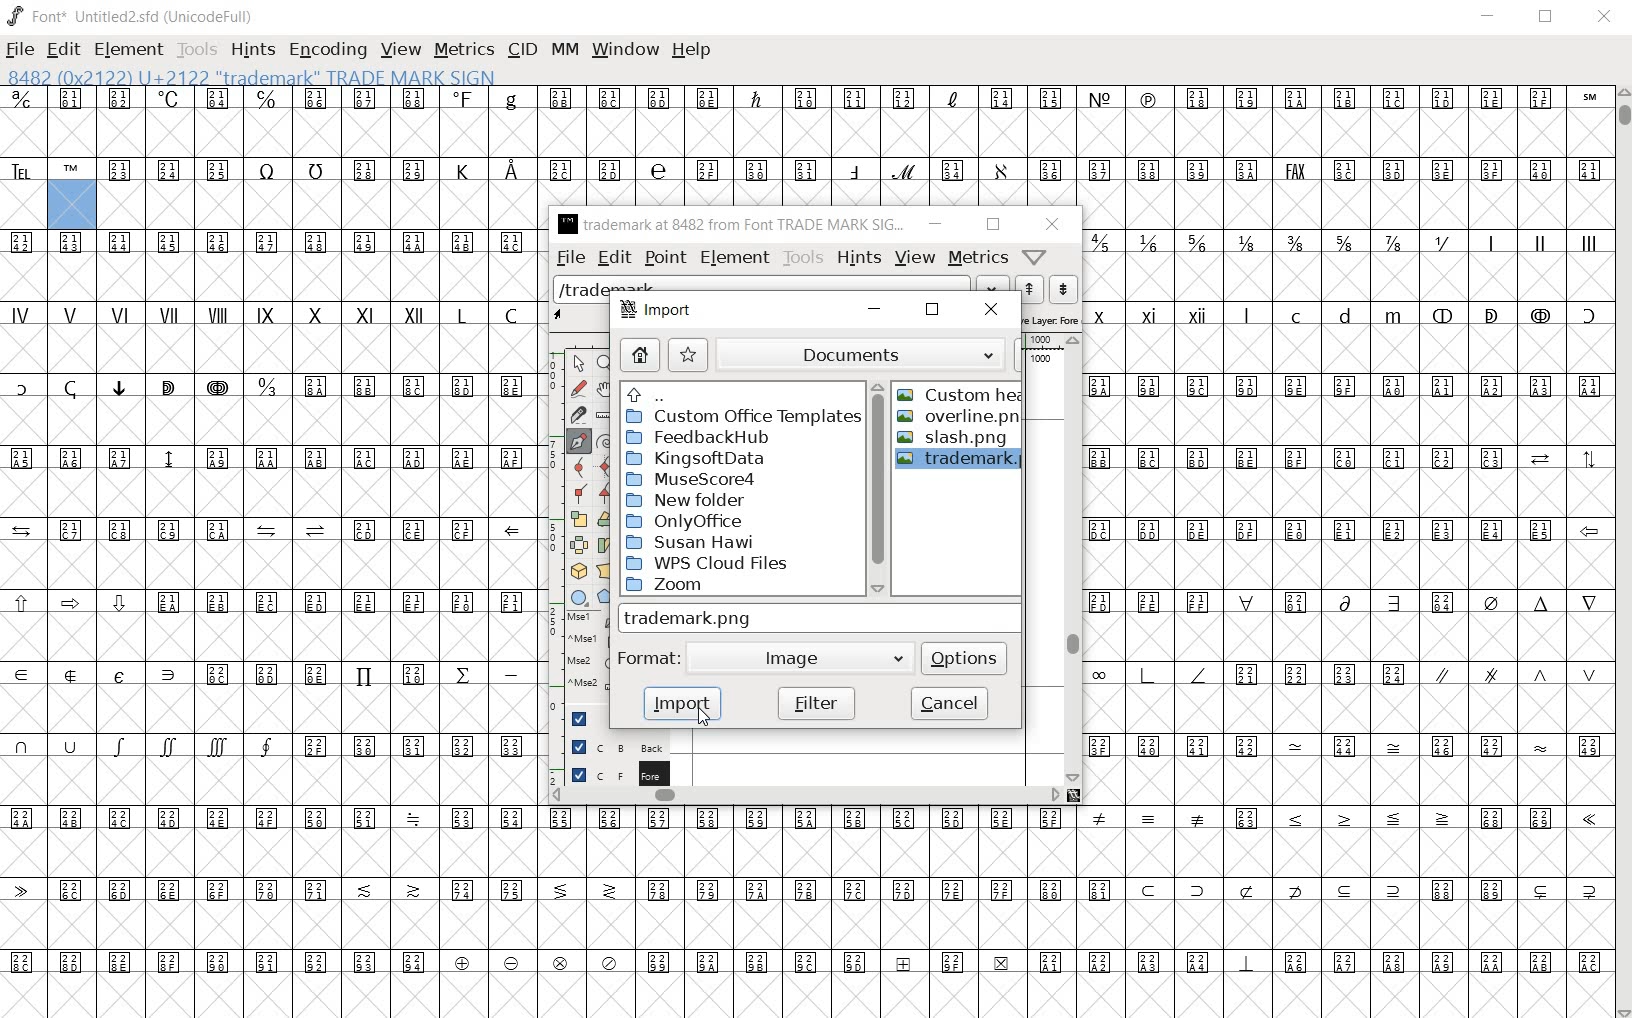  What do you see at coordinates (640, 355) in the screenshot?
I see `home` at bounding box center [640, 355].